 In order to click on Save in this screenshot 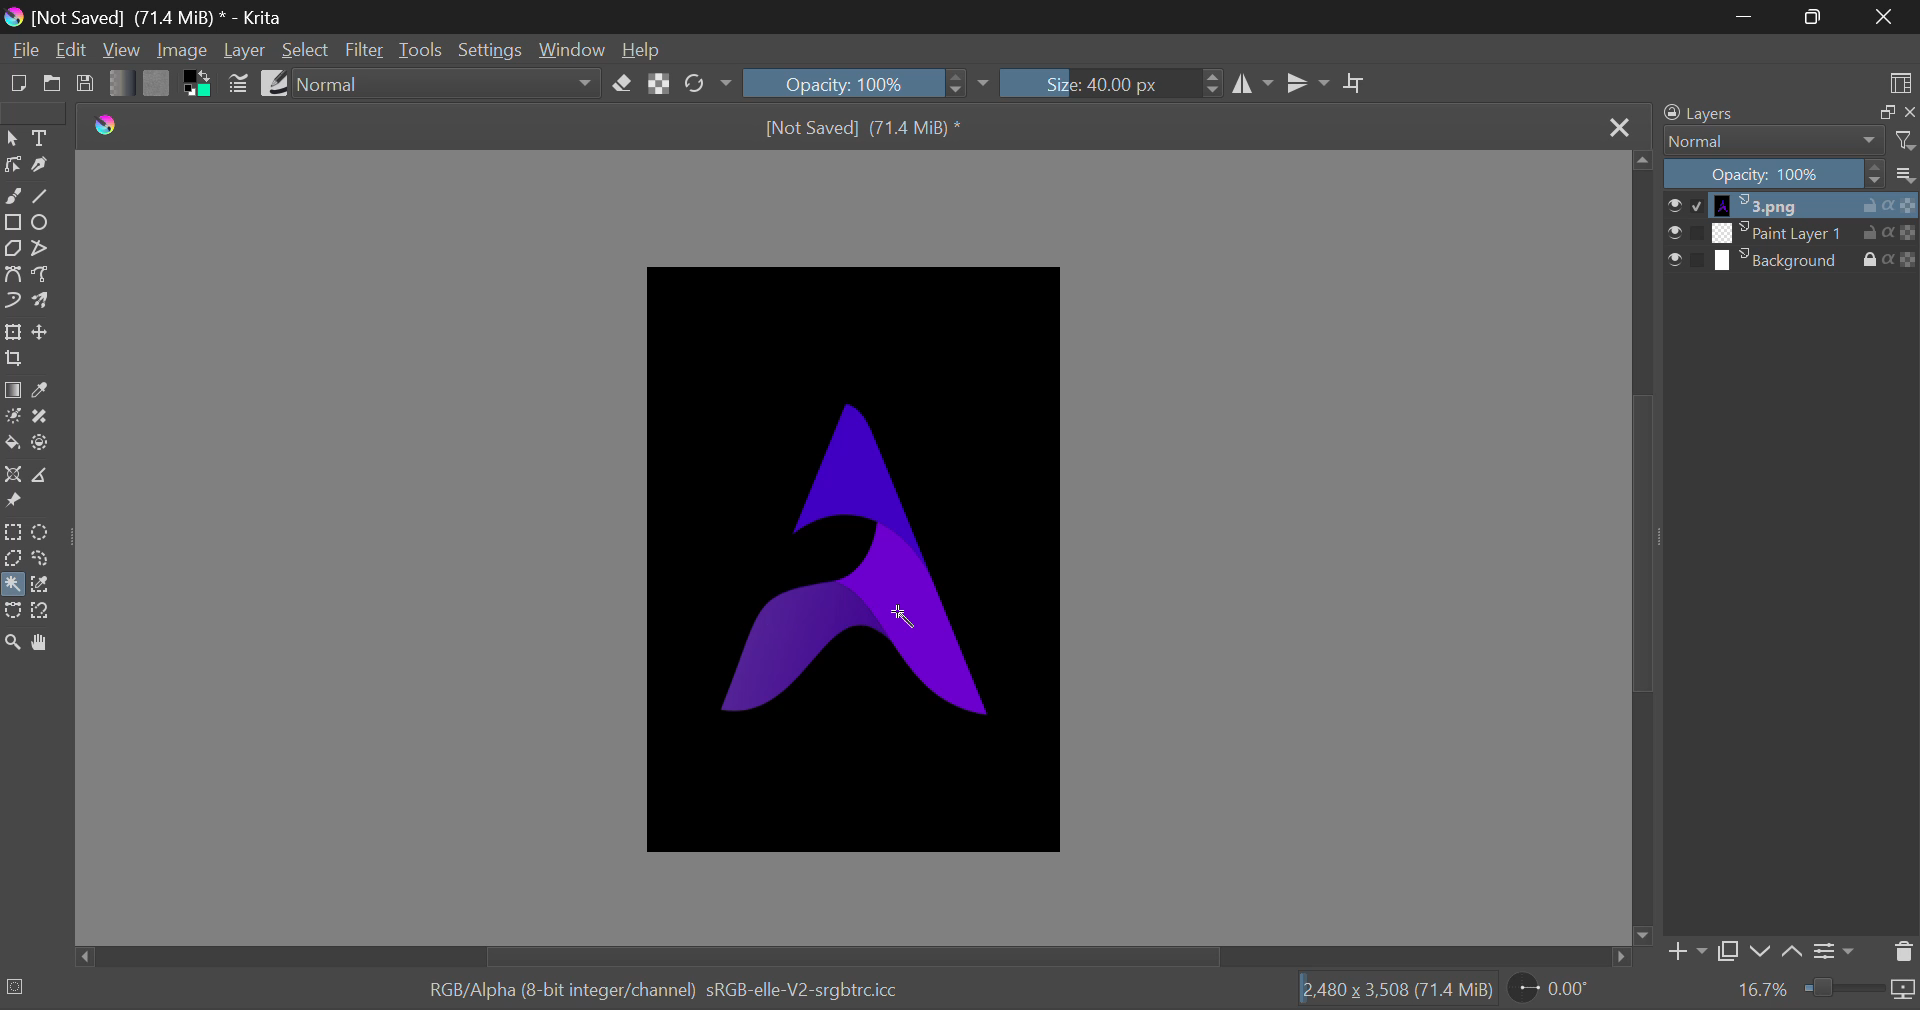, I will do `click(86, 83)`.